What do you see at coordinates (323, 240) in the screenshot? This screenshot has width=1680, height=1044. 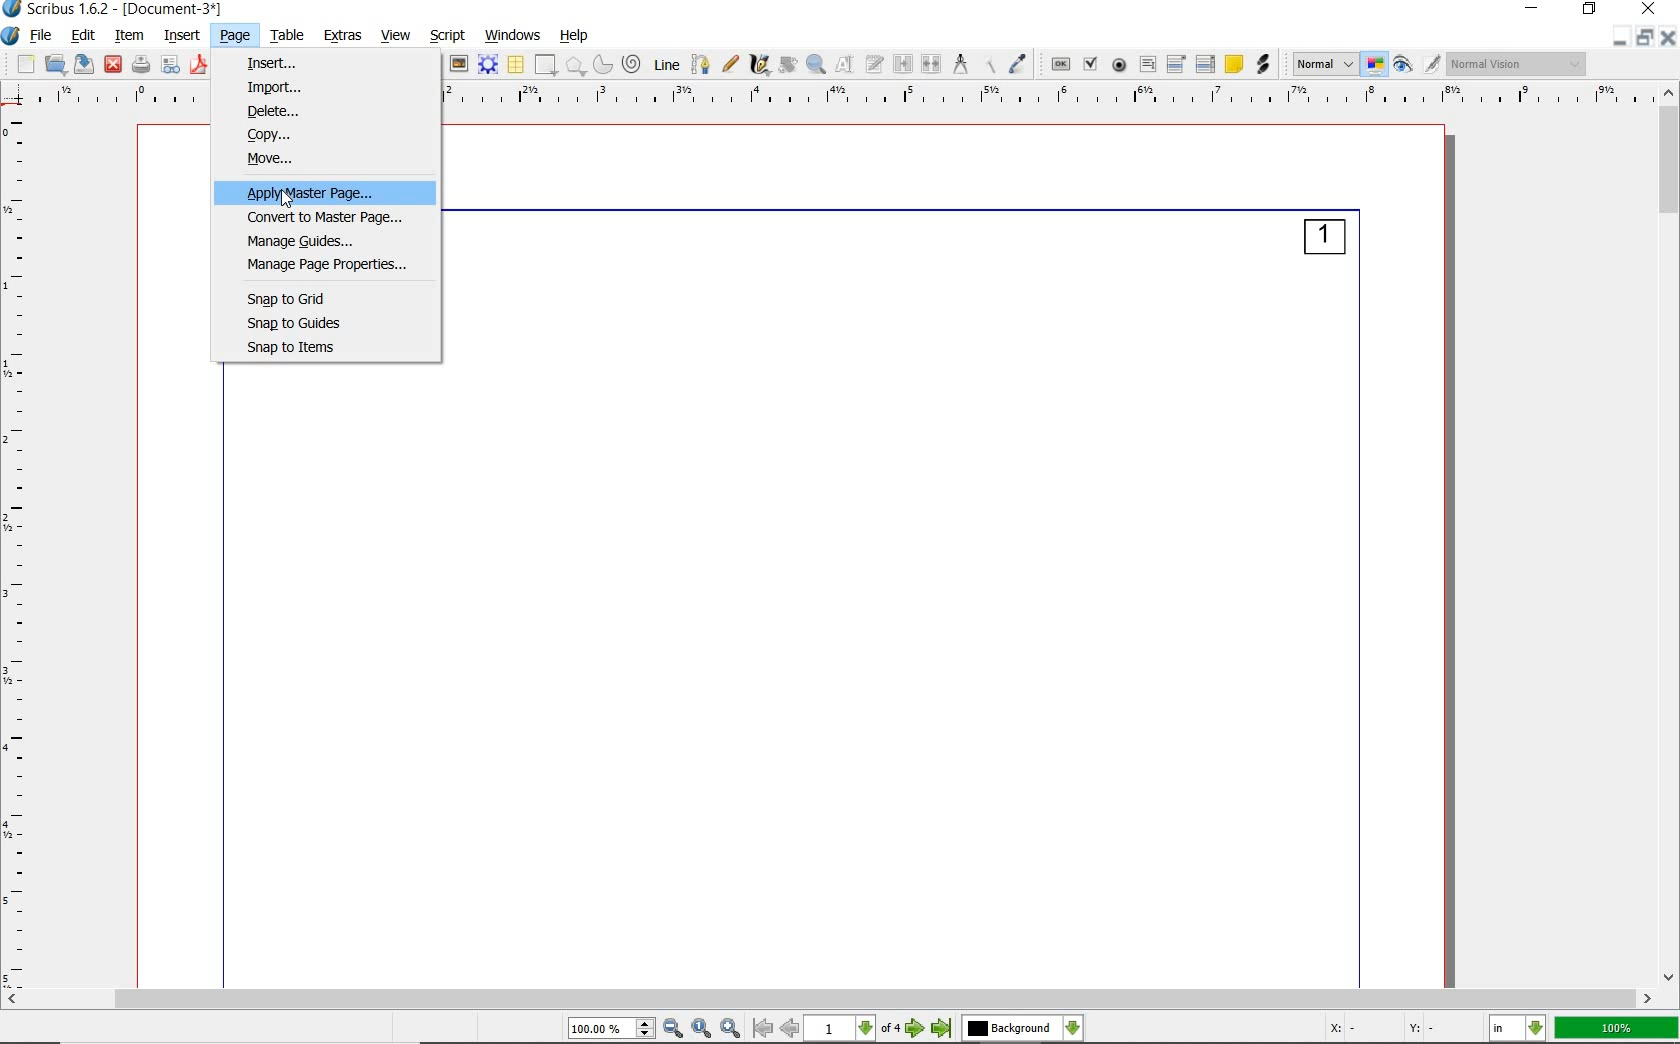 I see `Manage guides` at bounding box center [323, 240].